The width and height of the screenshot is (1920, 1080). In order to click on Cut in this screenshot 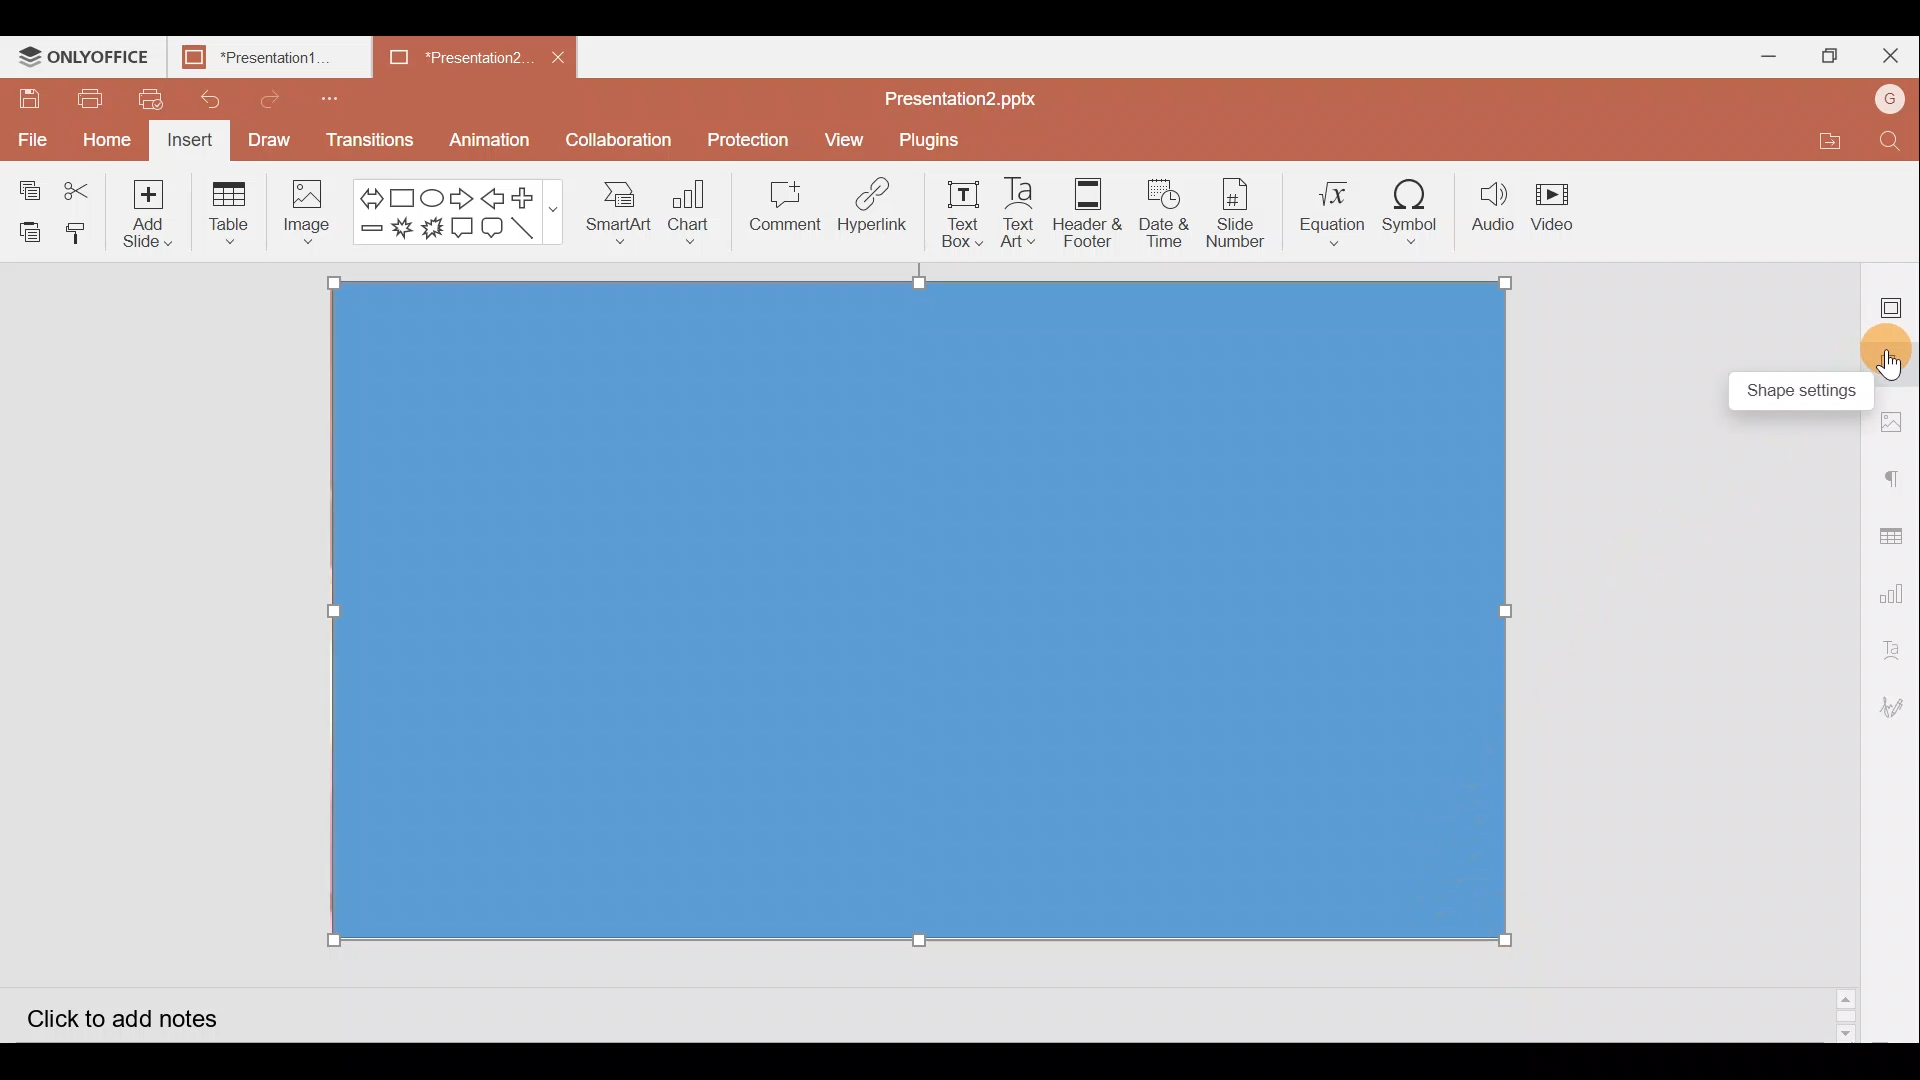, I will do `click(80, 185)`.